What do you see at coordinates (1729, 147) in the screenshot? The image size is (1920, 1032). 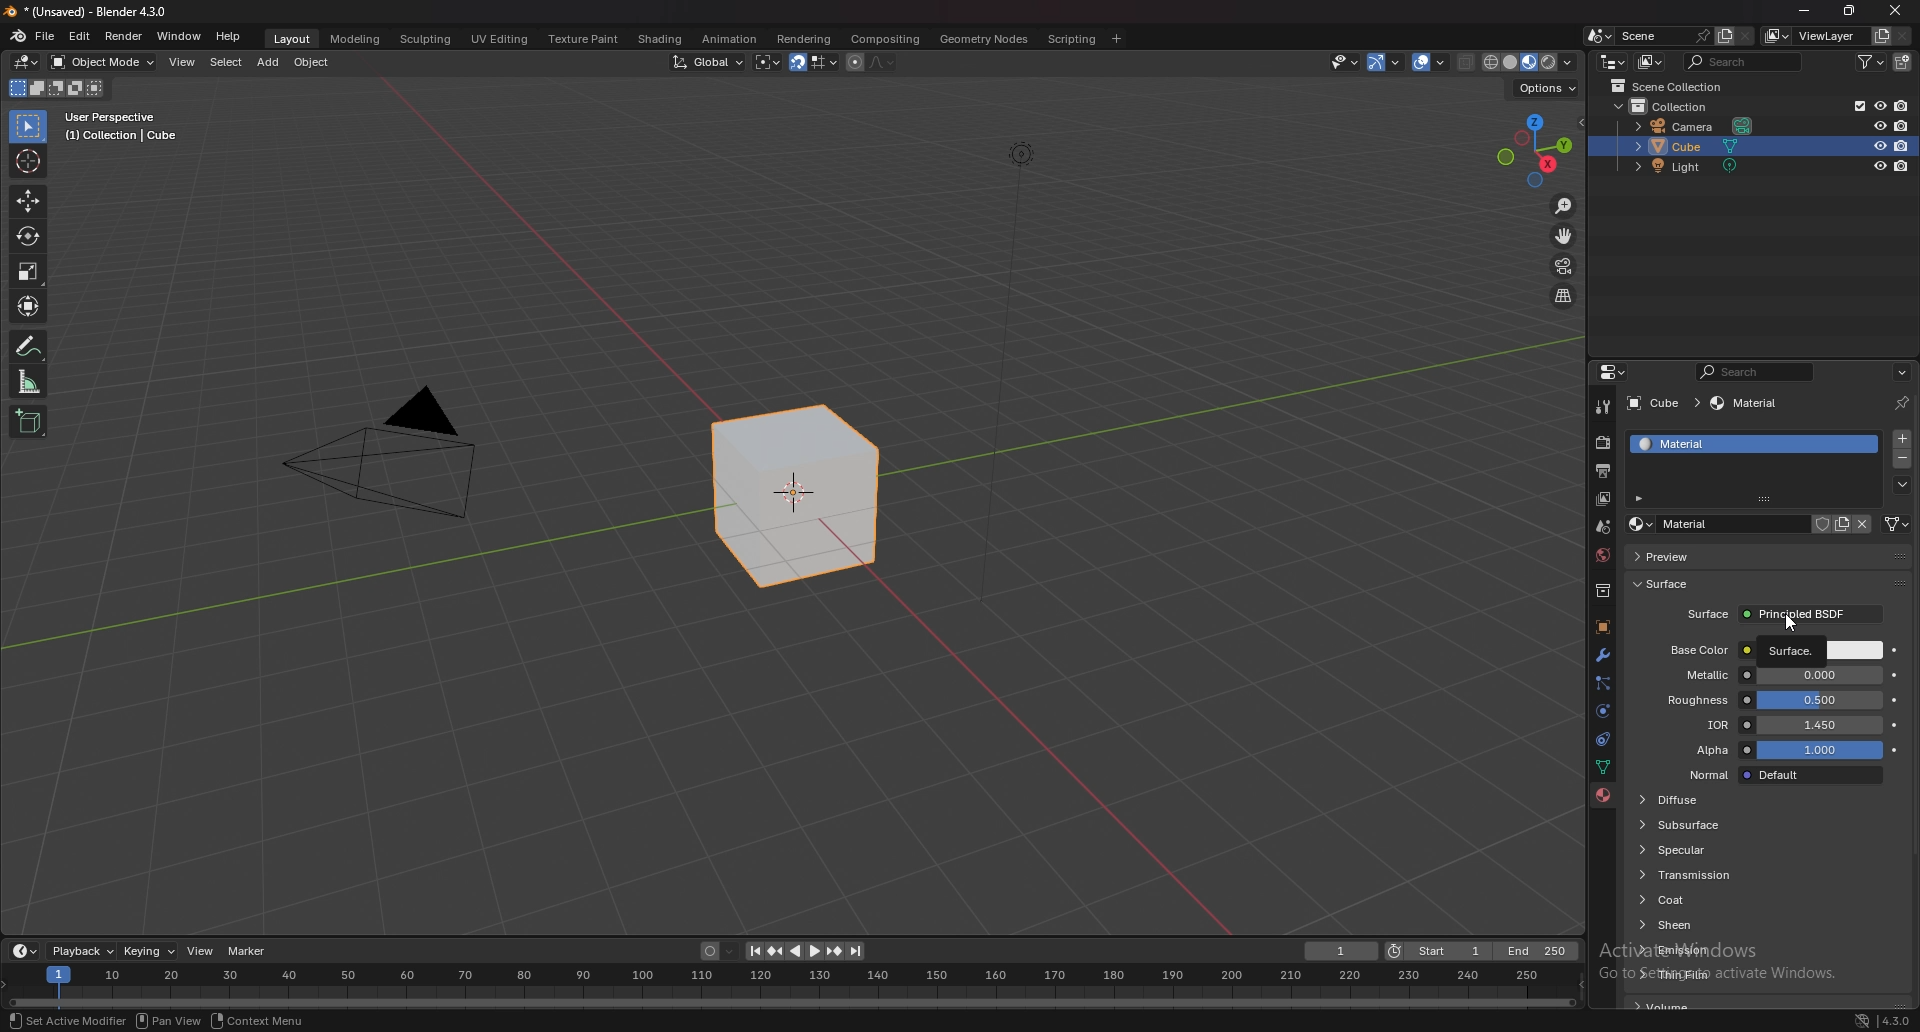 I see `cube` at bounding box center [1729, 147].